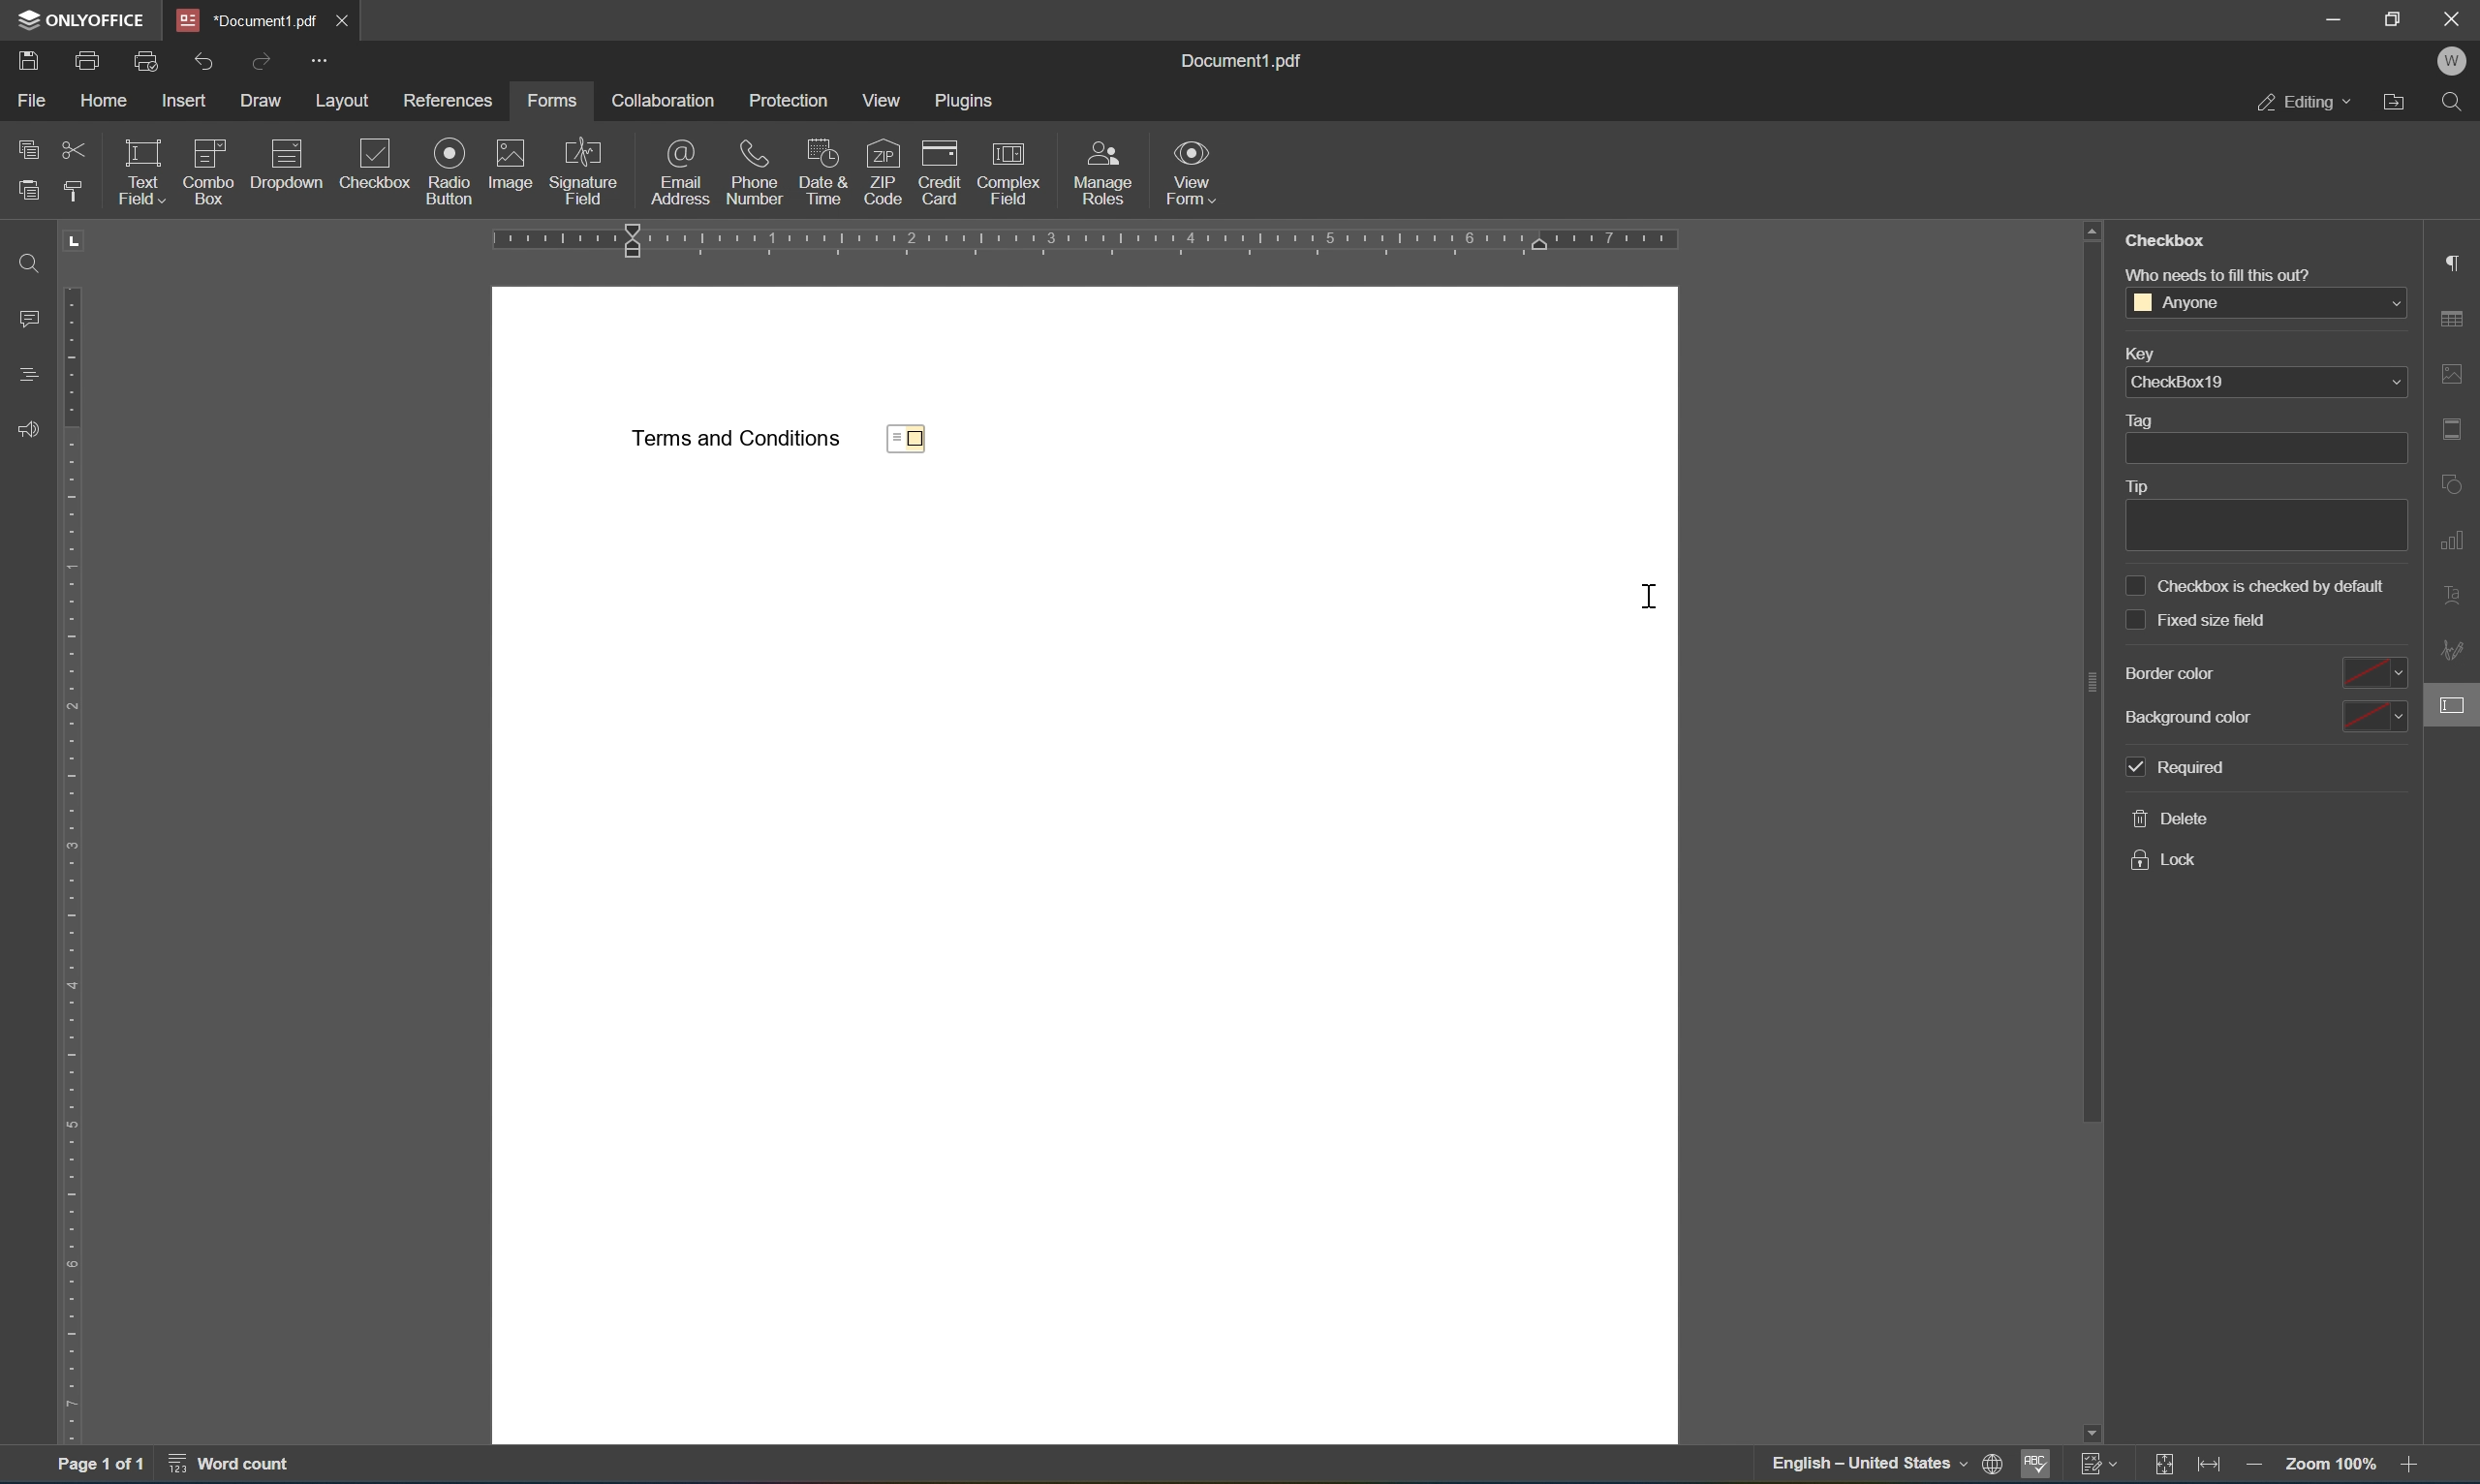  Describe the element at coordinates (2327, 15) in the screenshot. I see `minimize` at that location.